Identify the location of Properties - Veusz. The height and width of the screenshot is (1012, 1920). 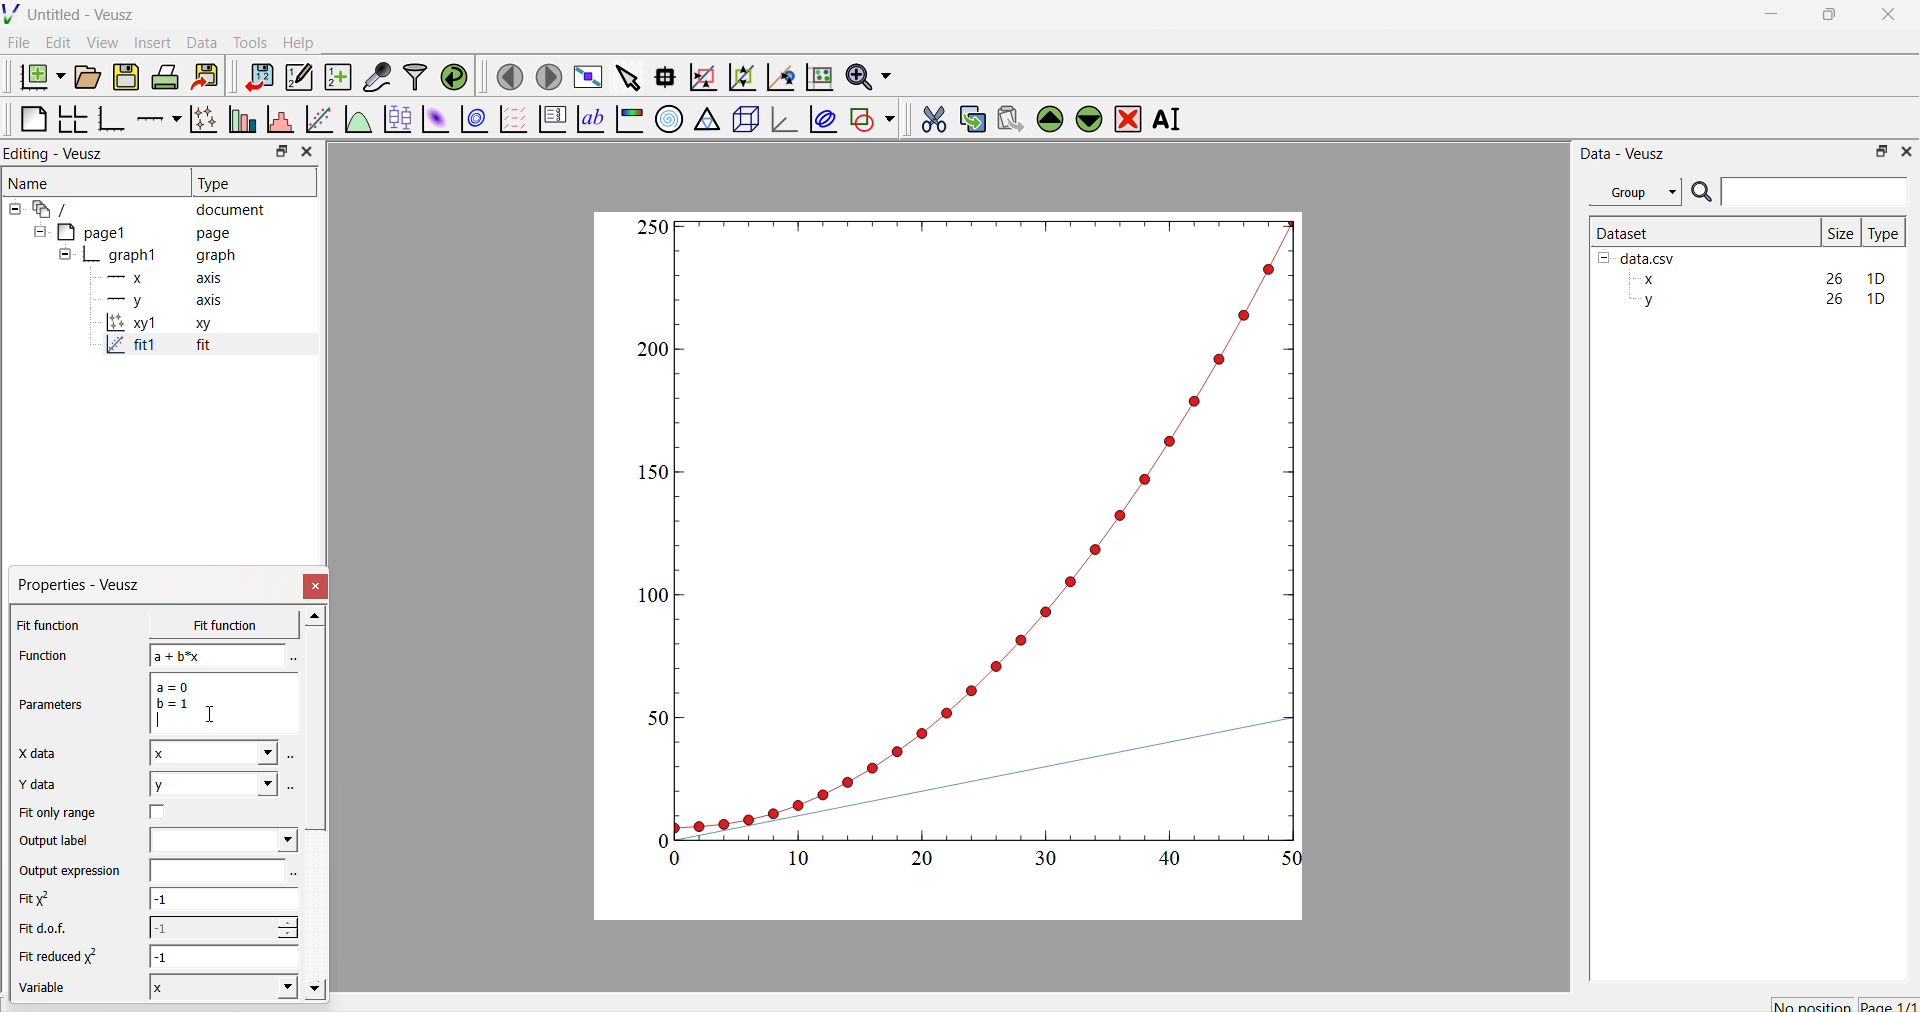
(84, 585).